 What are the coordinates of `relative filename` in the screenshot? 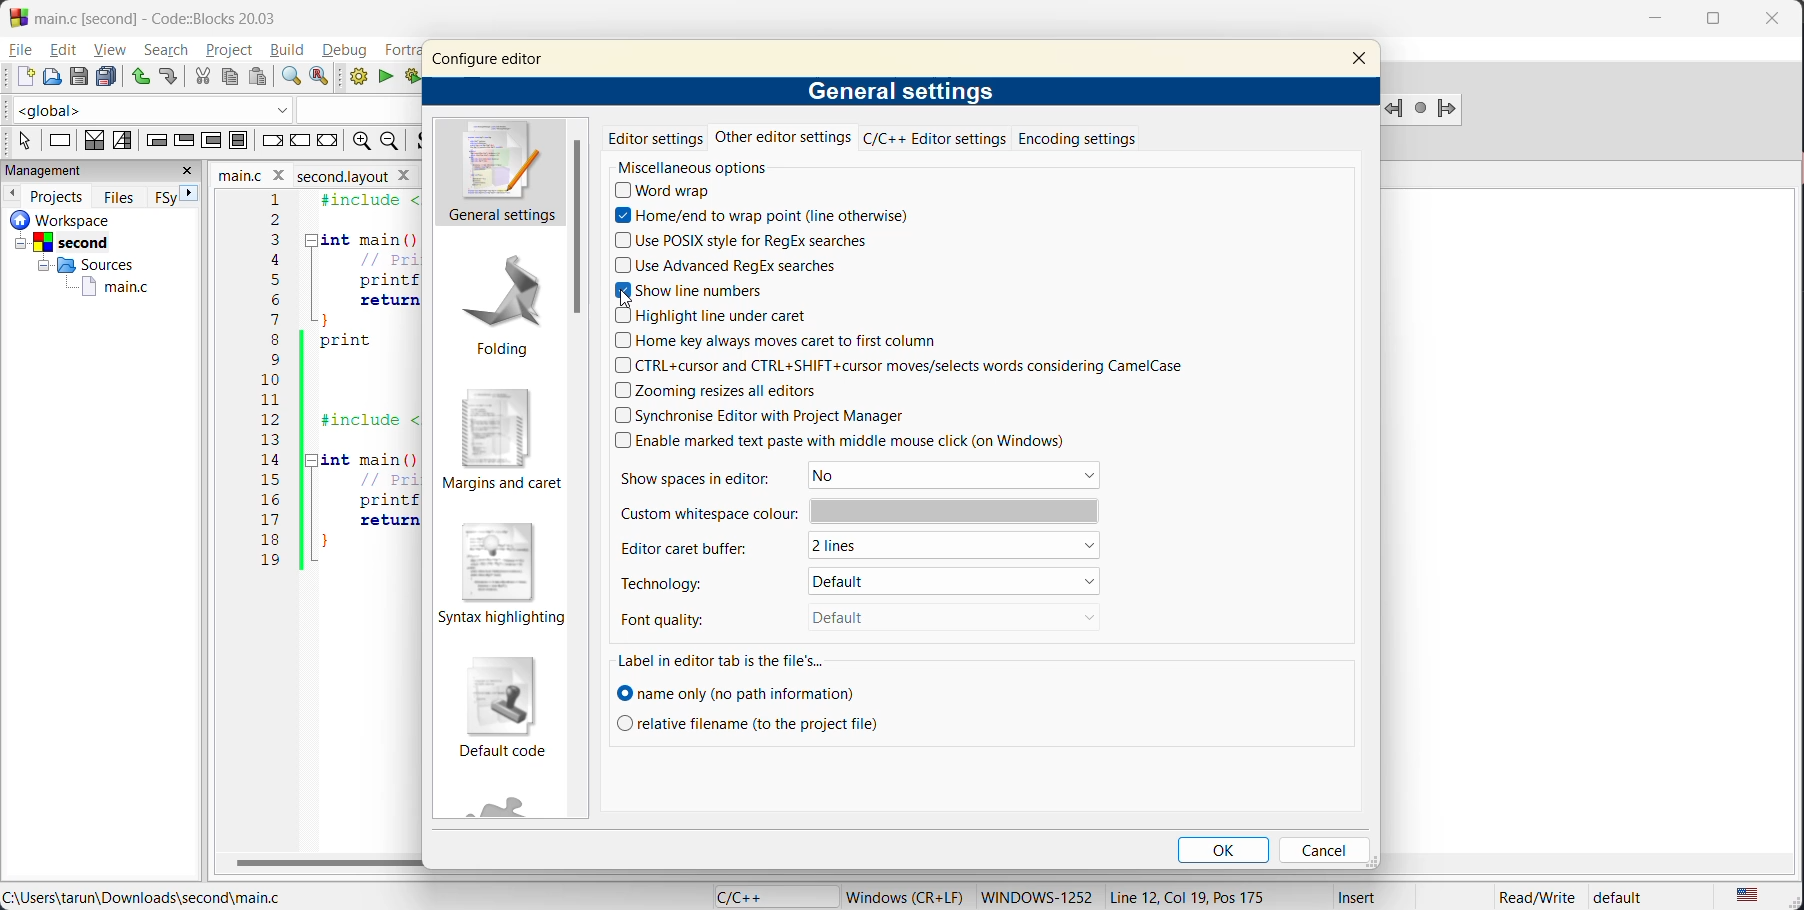 It's located at (751, 723).